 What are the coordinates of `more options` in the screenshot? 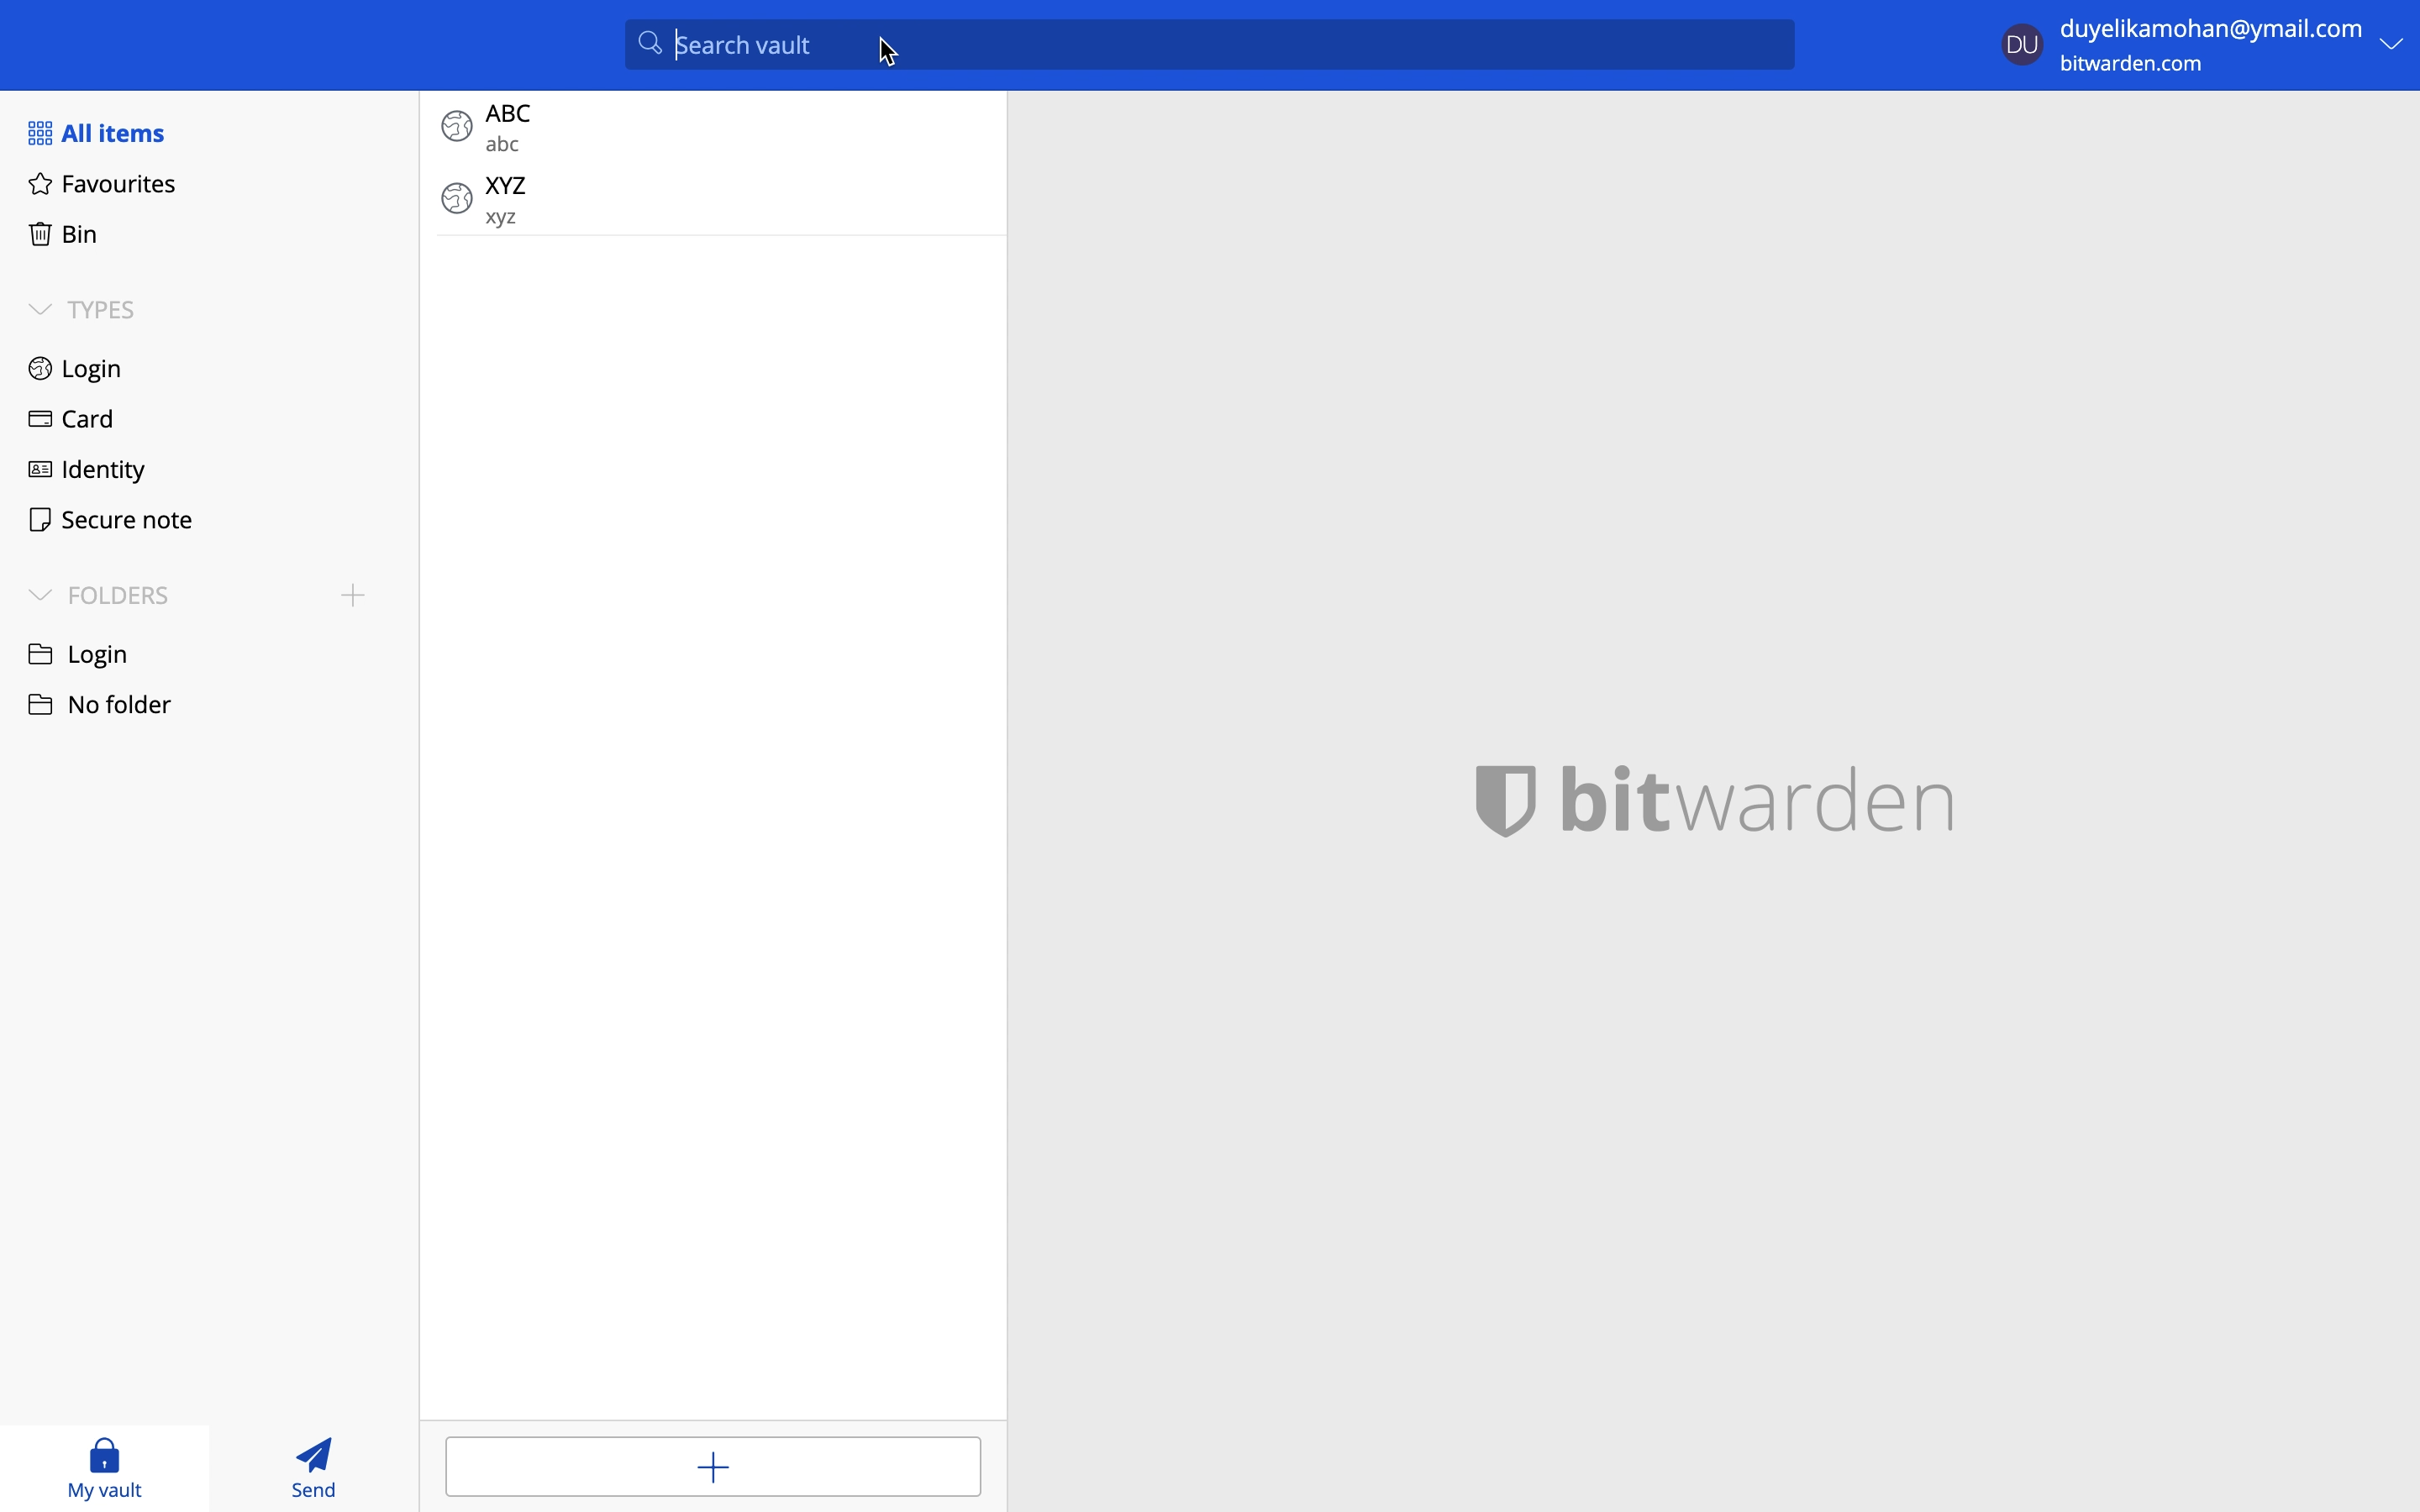 It's located at (2394, 45).